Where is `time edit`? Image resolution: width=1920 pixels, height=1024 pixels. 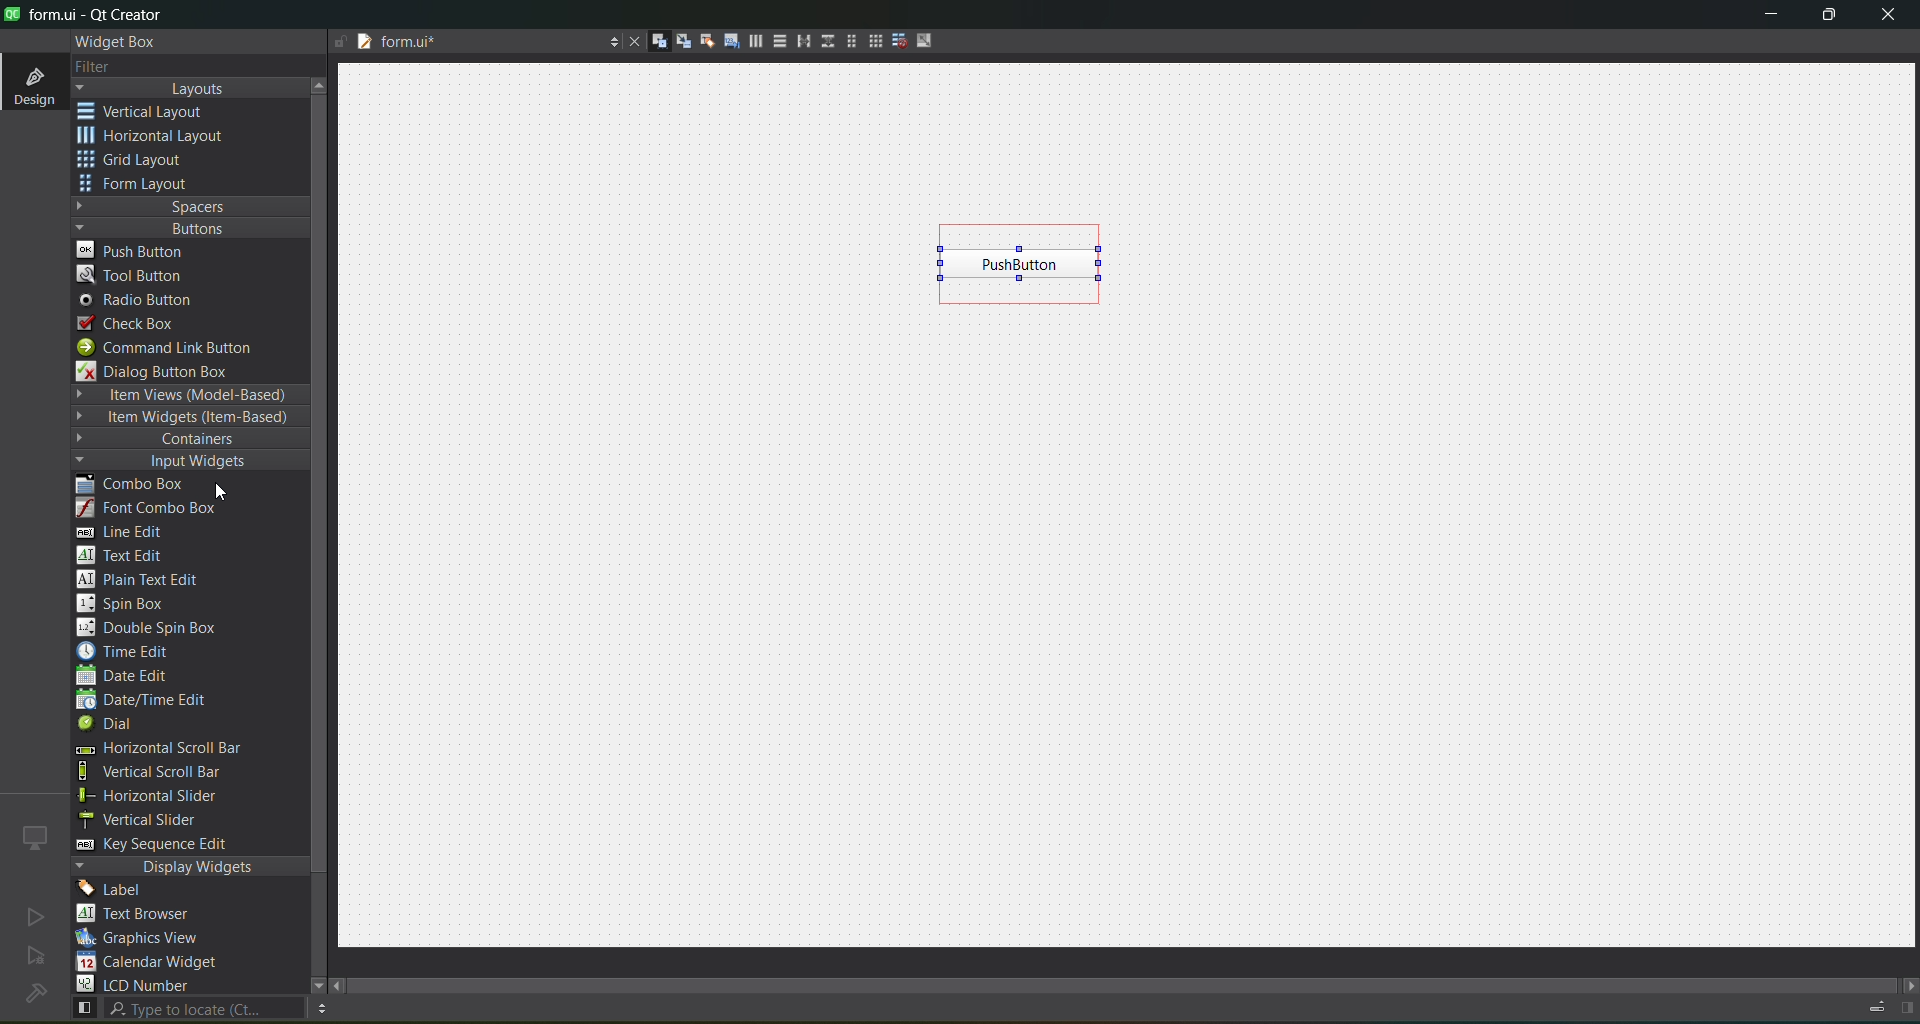
time edit is located at coordinates (130, 651).